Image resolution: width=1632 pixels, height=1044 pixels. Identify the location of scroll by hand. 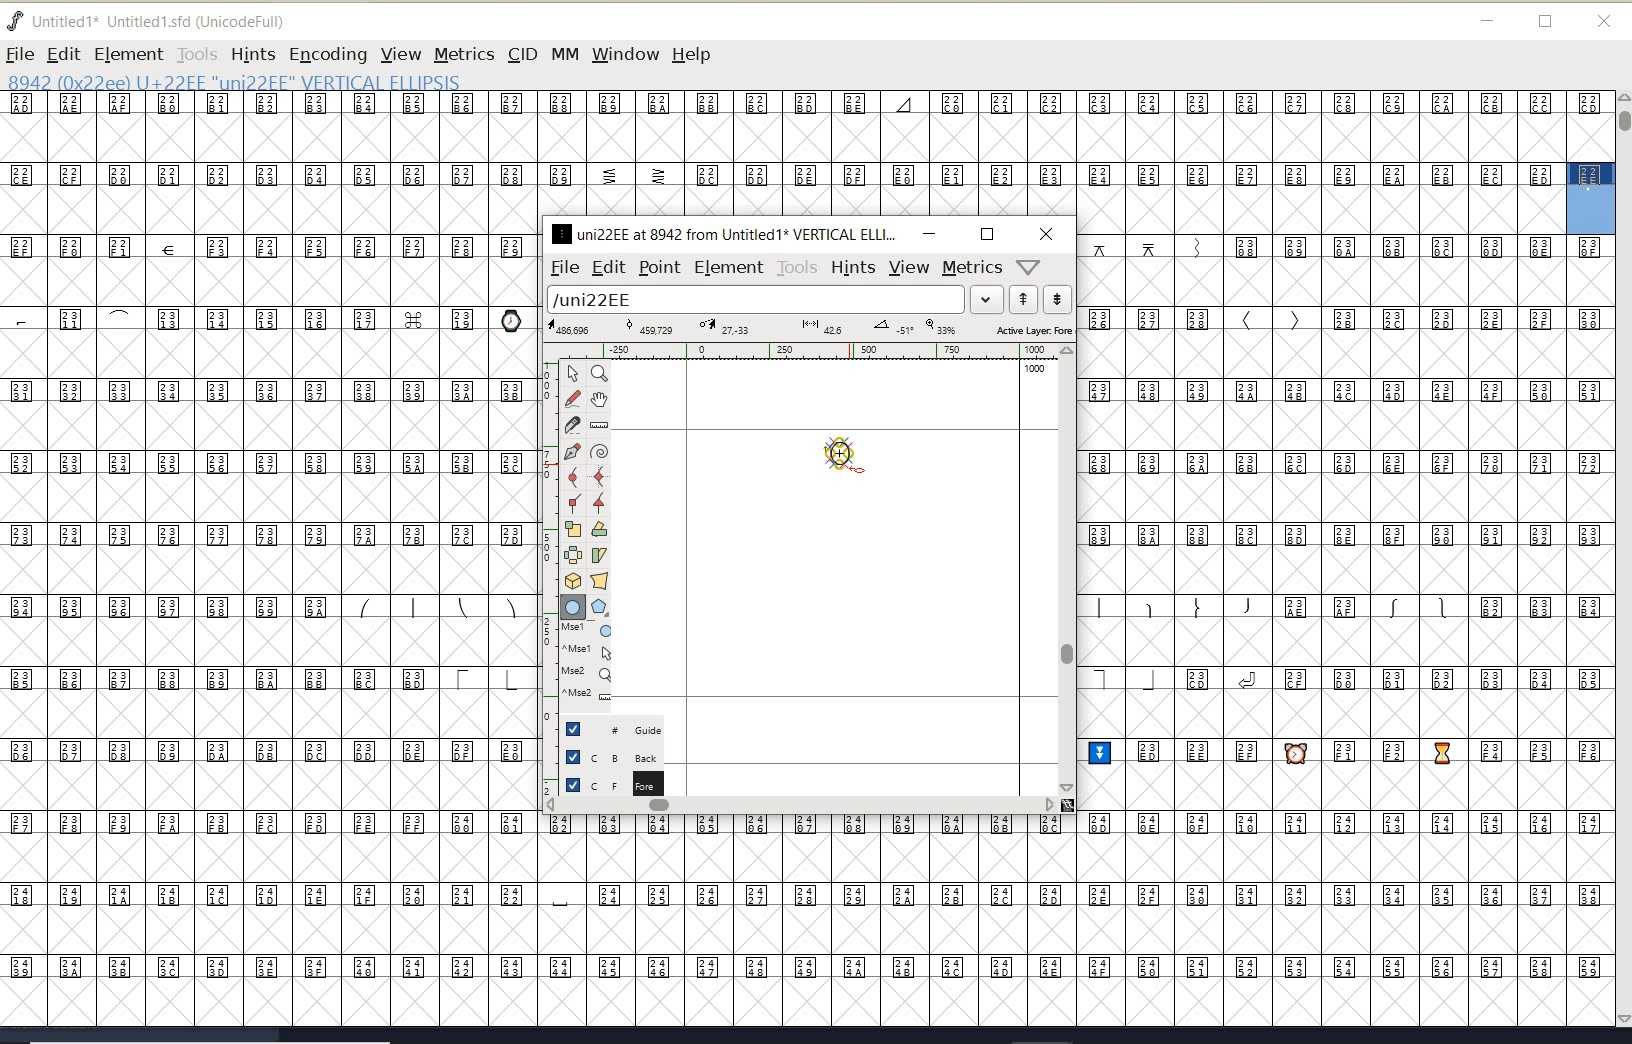
(600, 401).